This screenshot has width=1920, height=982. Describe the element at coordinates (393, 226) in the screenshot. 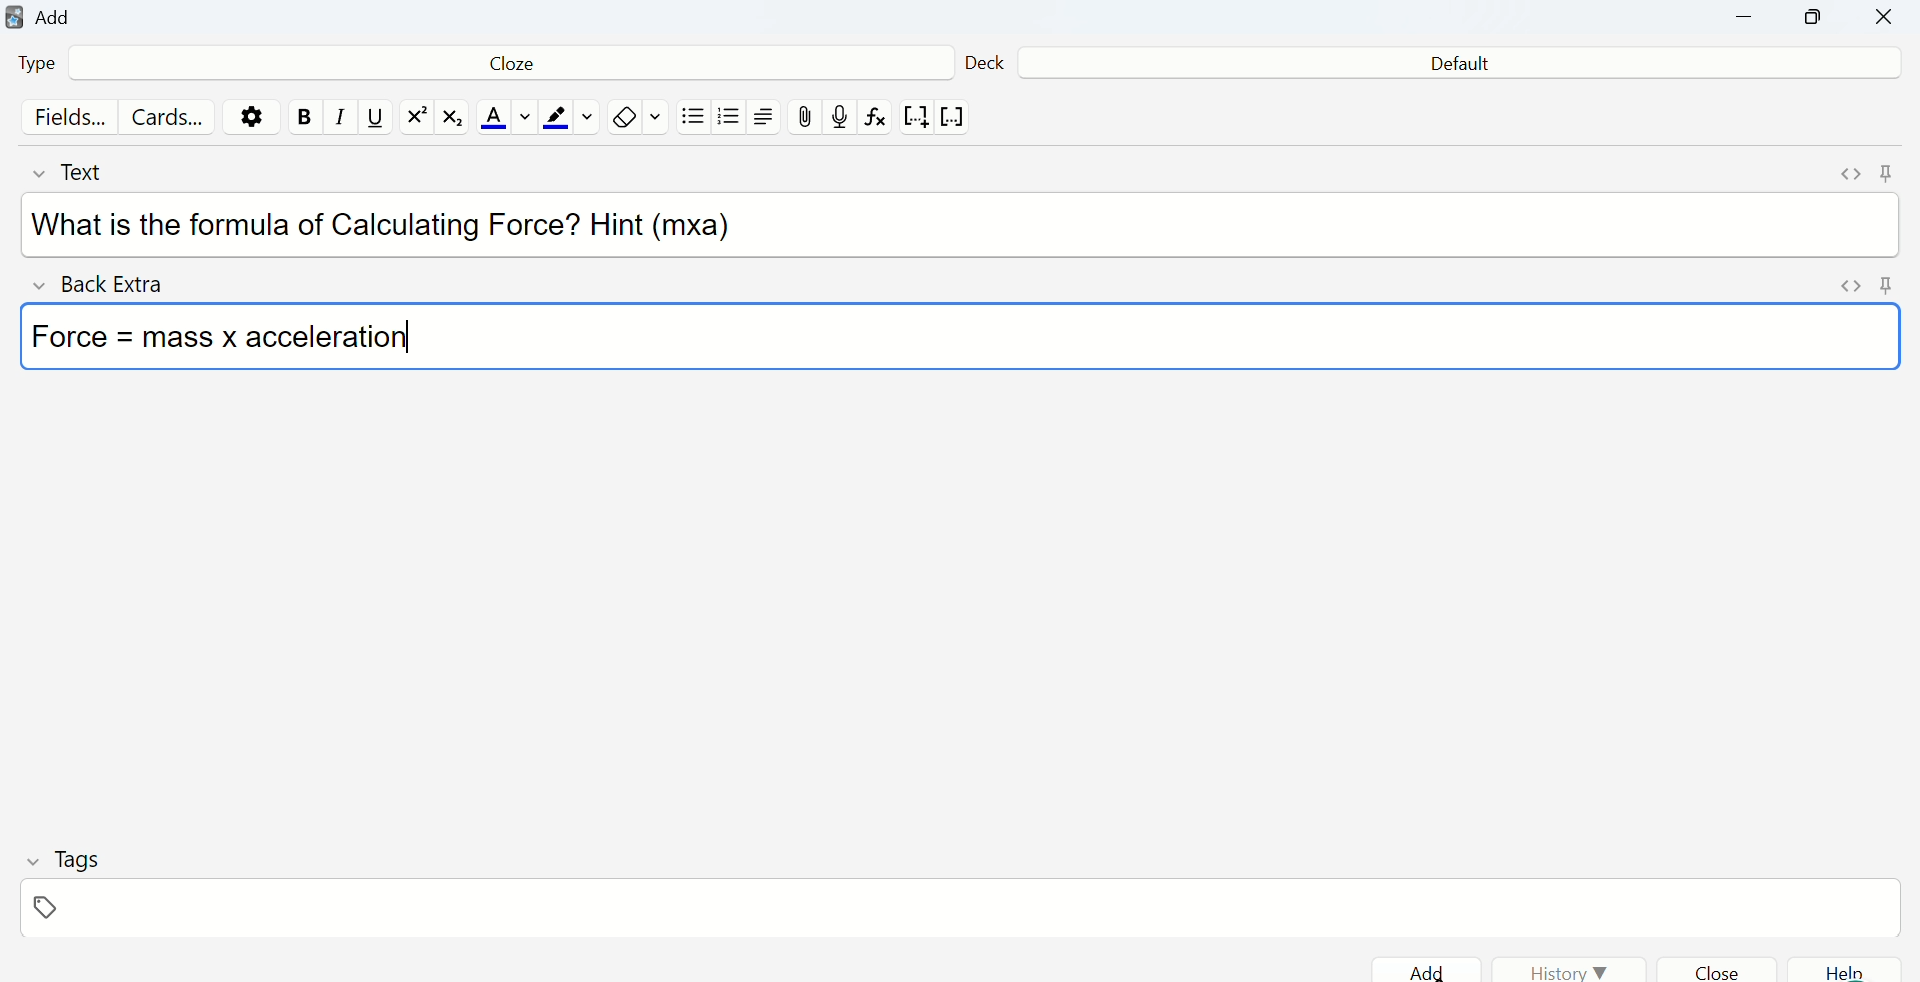

I see `What is the formula of Calculating Force? Hint (mxa)` at that location.